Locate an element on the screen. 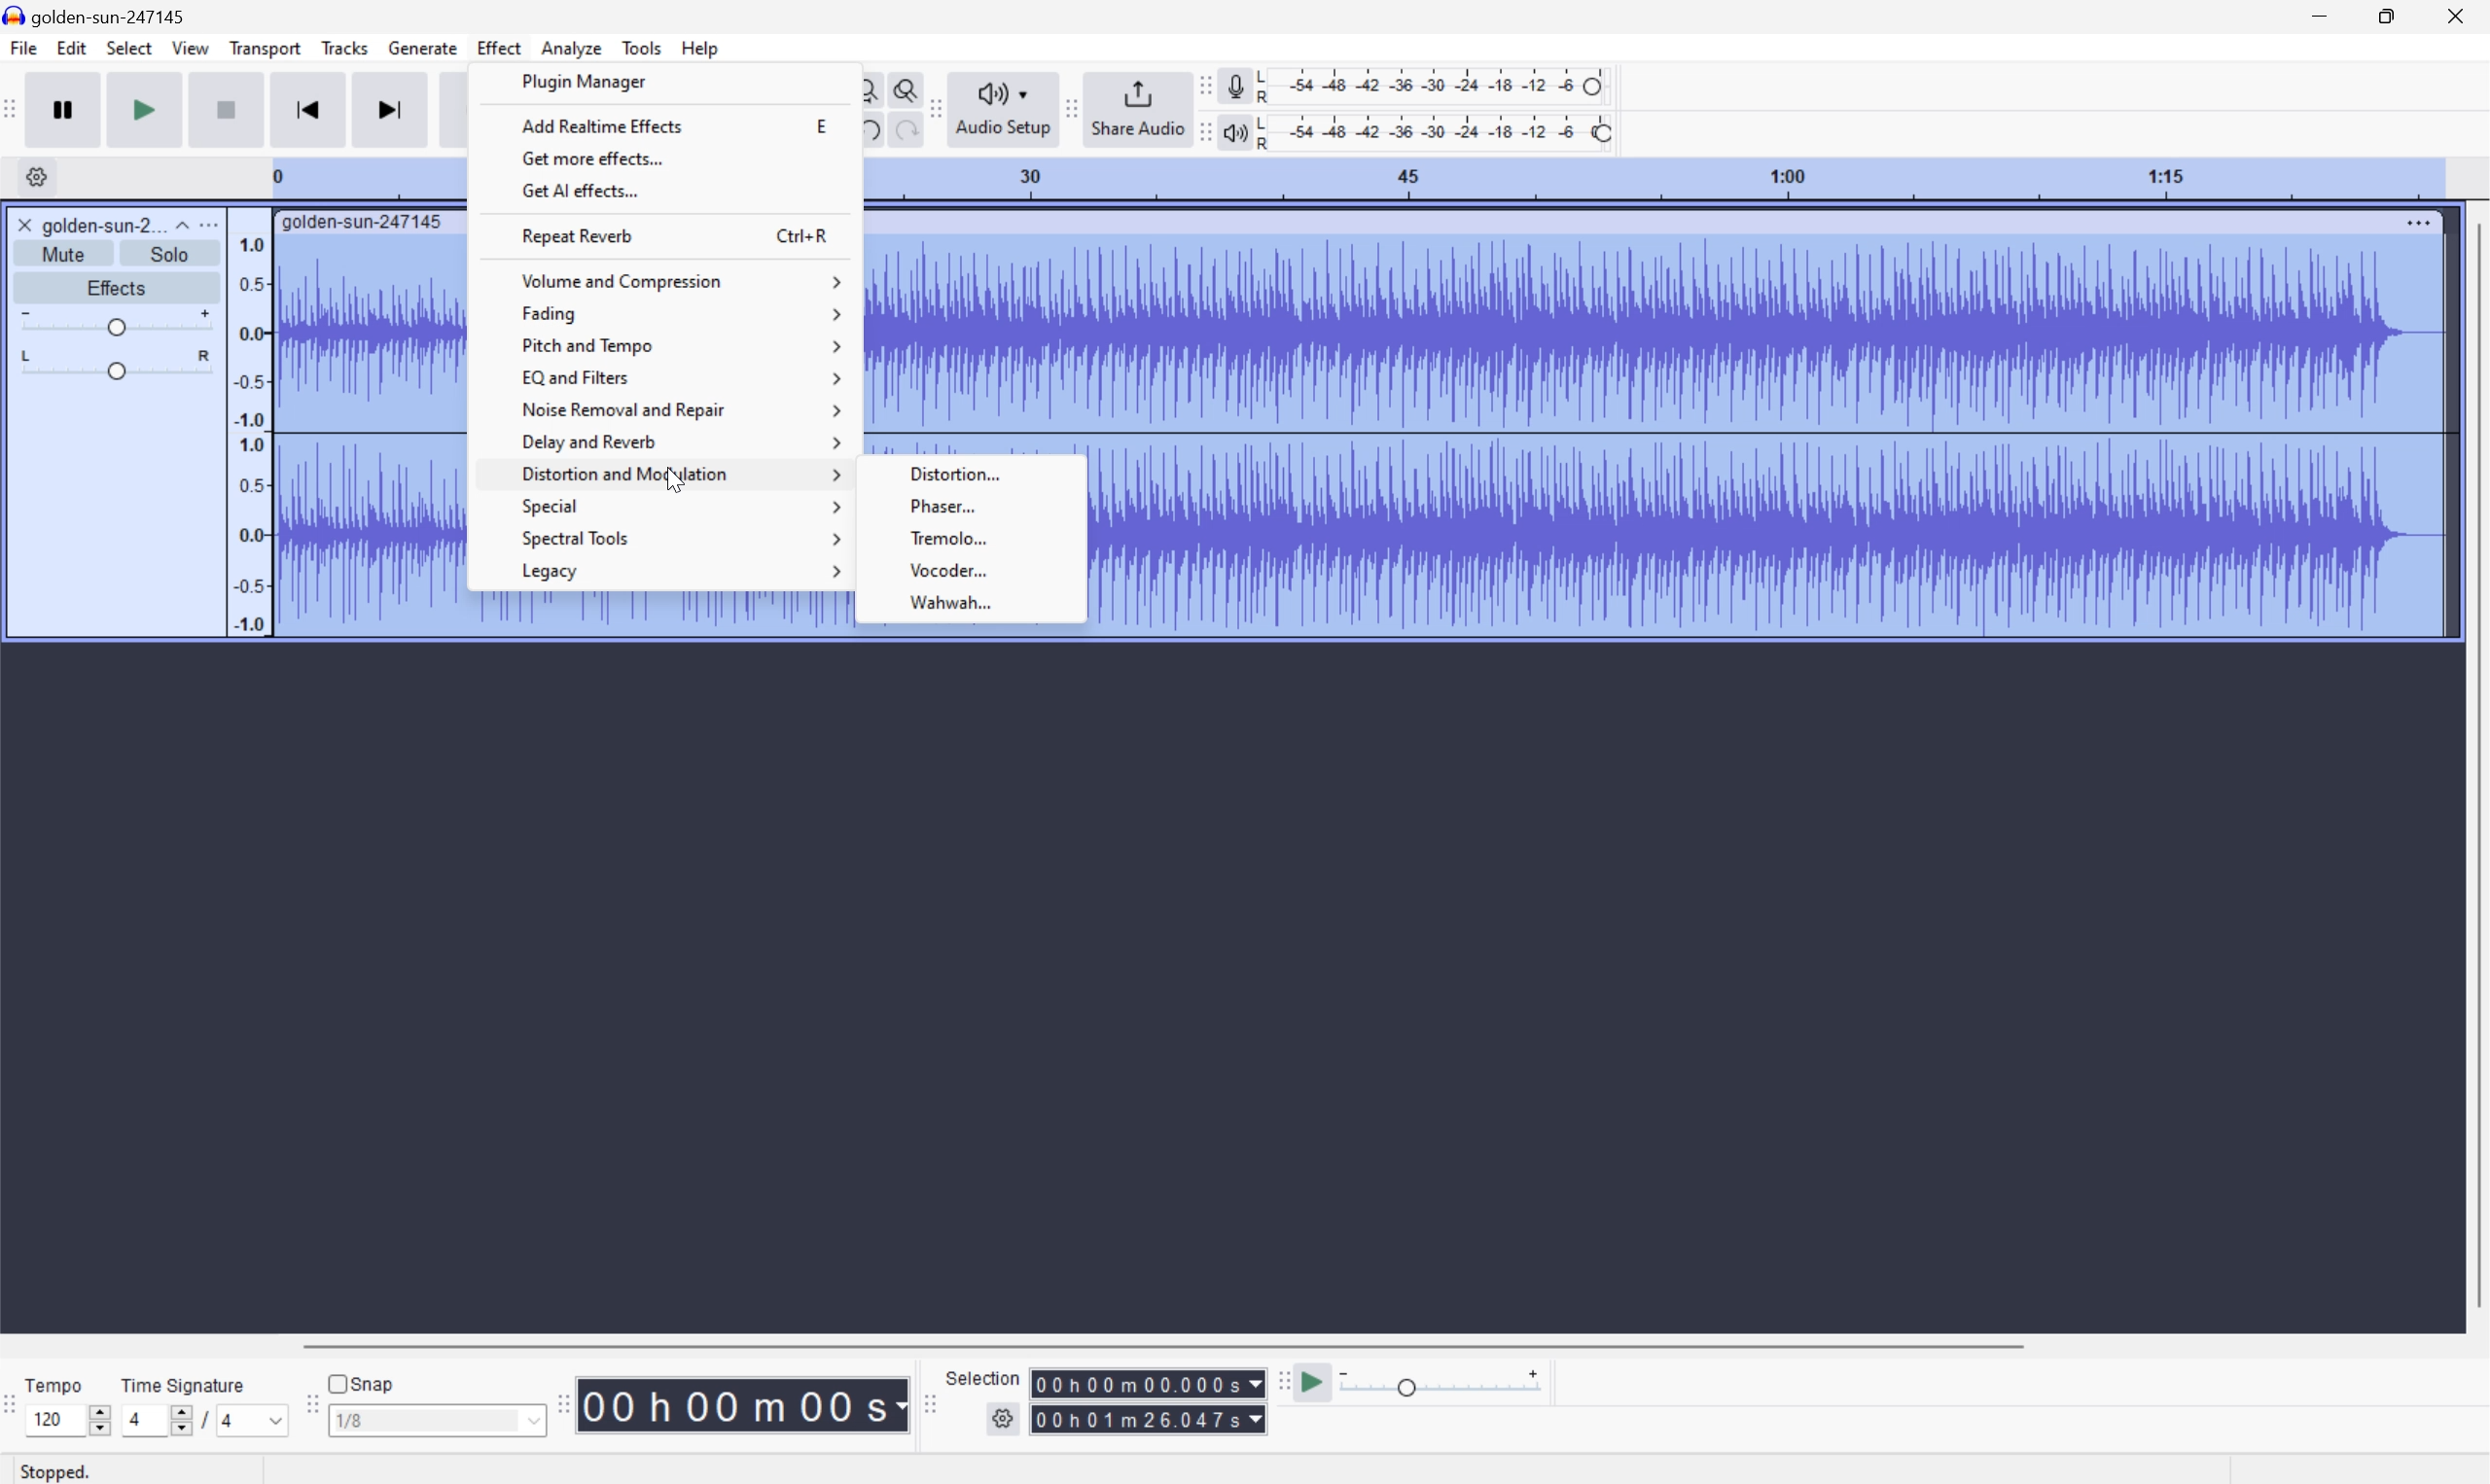 The image size is (2490, 1484). Gen AI effects is located at coordinates (579, 191).